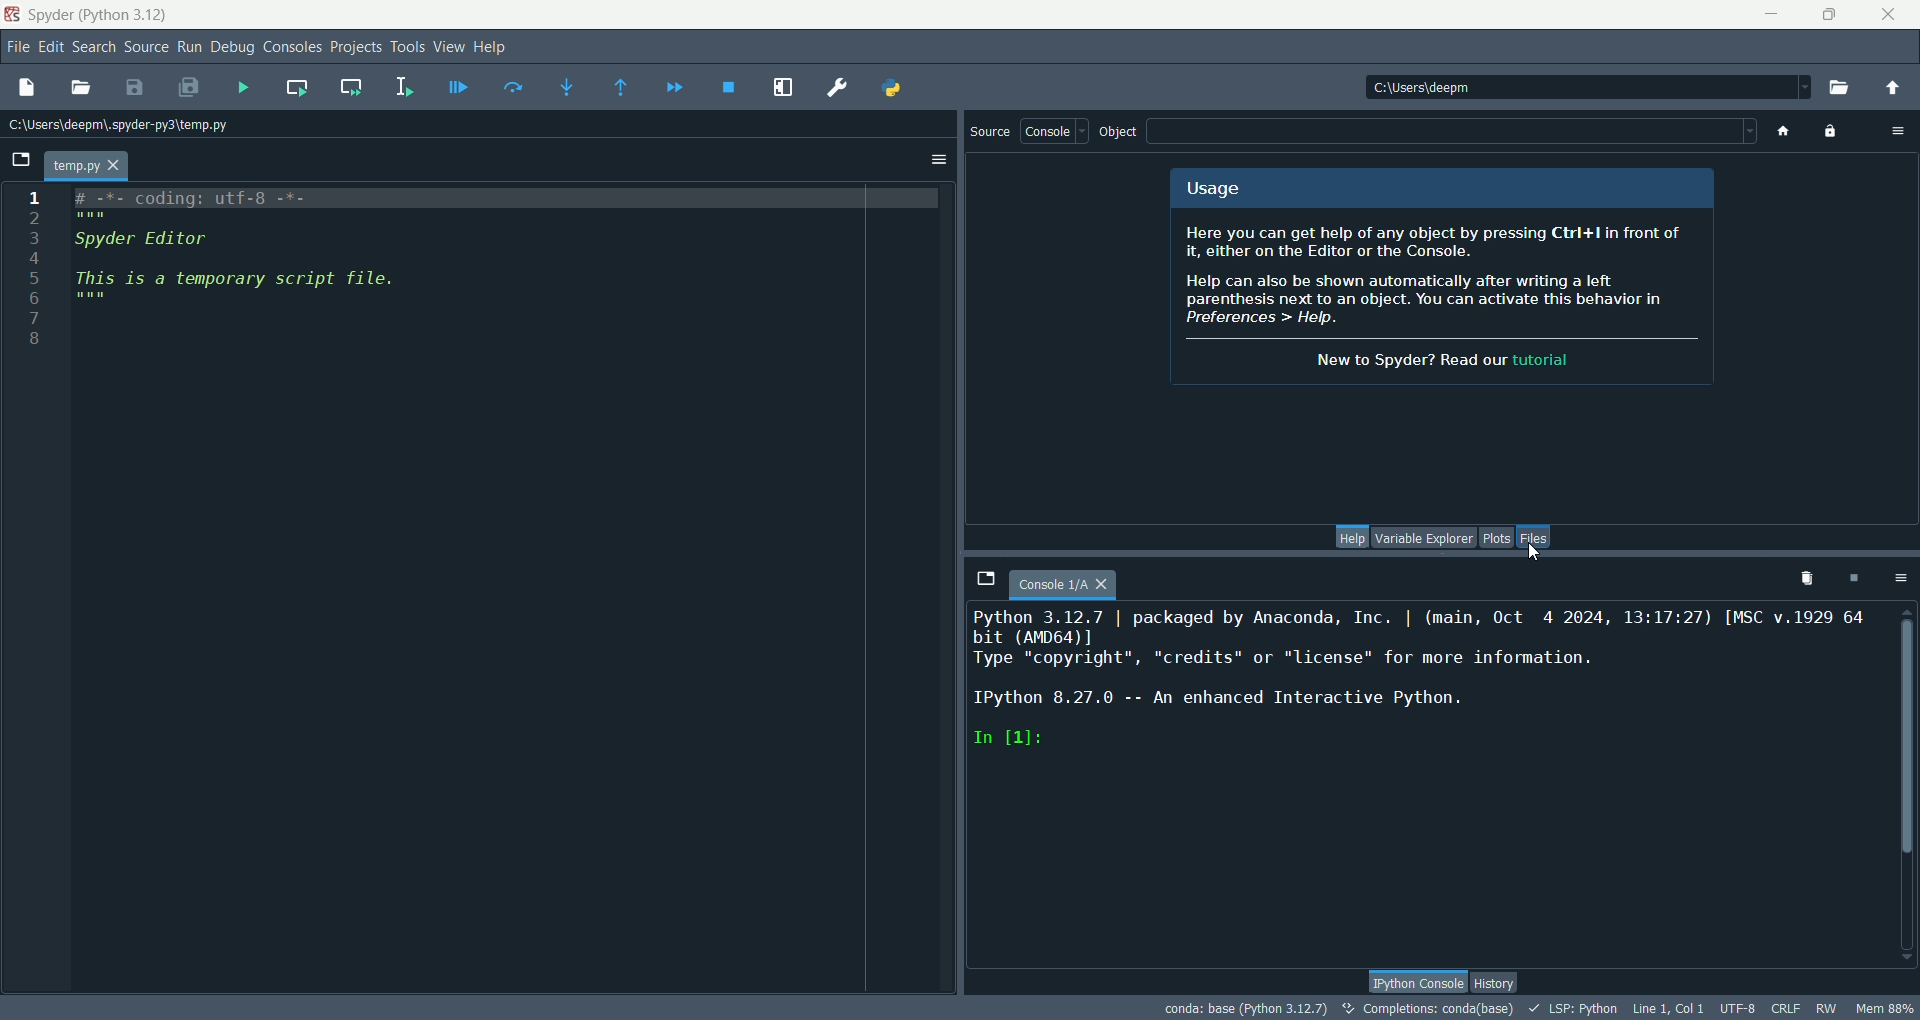 This screenshot has height=1020, width=1920. Describe the element at coordinates (188, 89) in the screenshot. I see `save all files` at that location.